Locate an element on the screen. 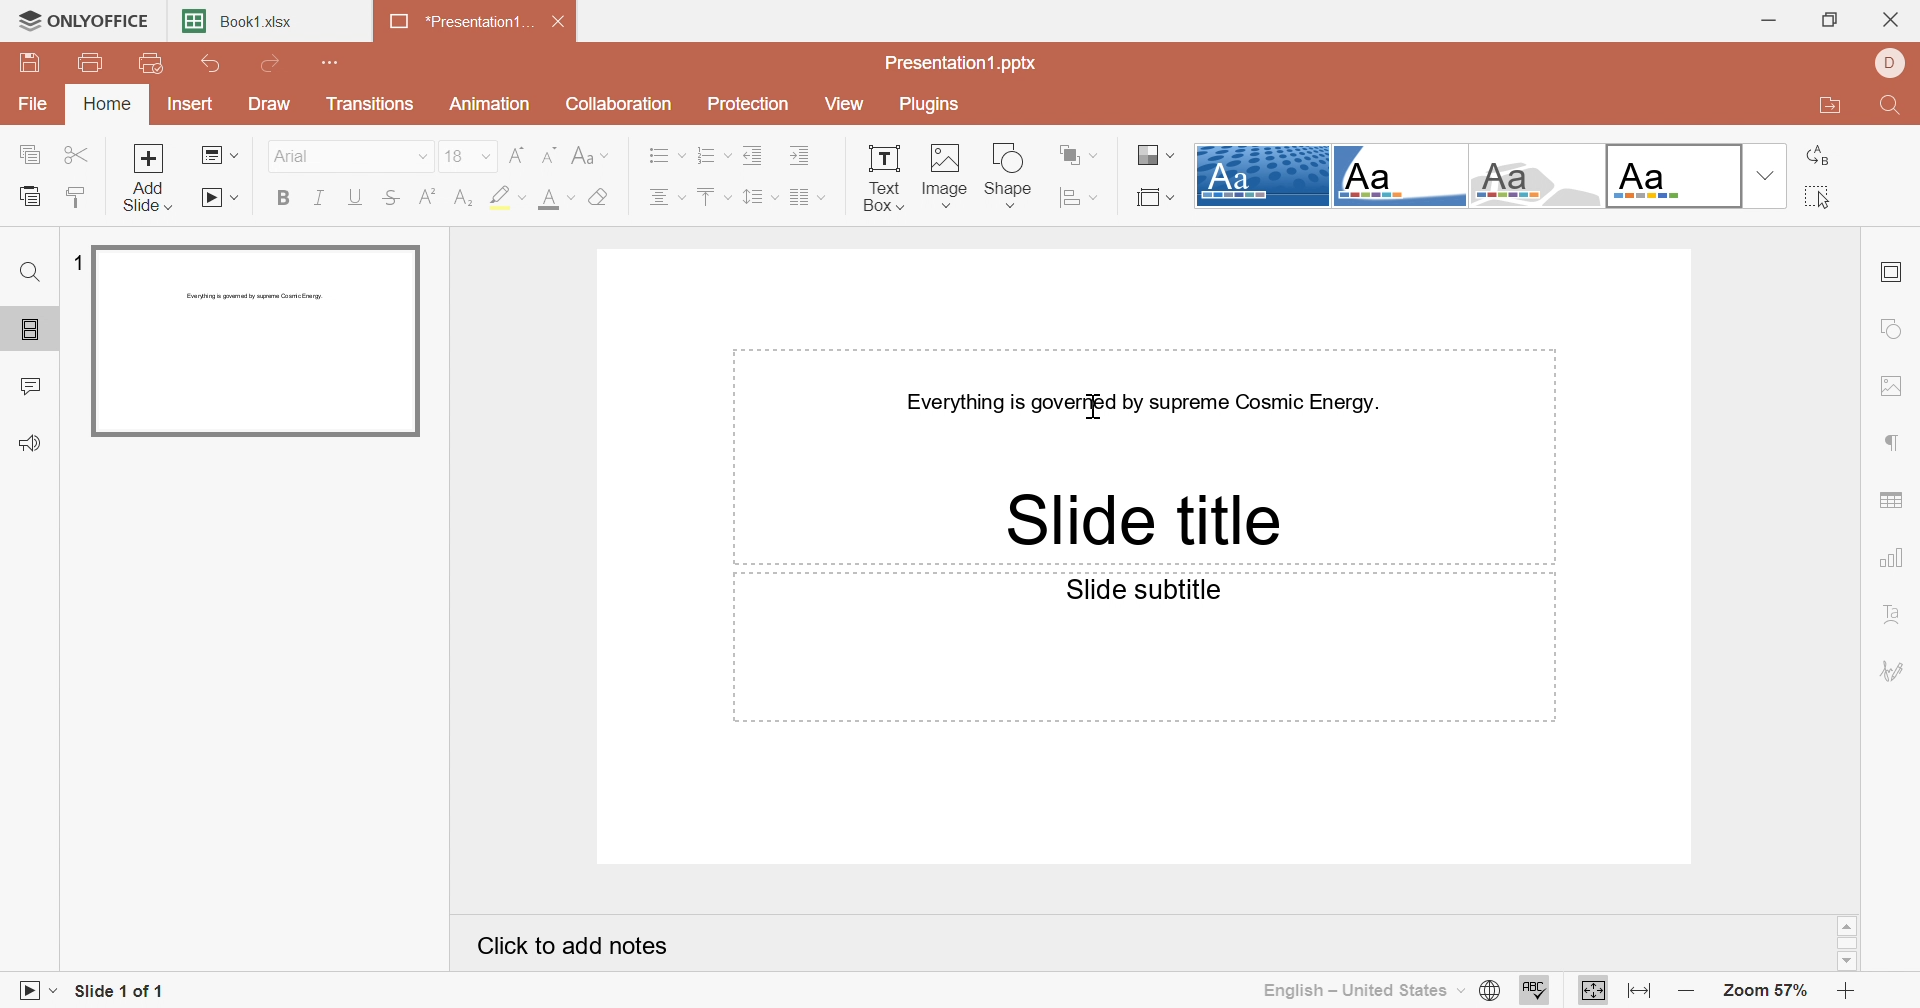 The image size is (1920, 1008). Italic is located at coordinates (317, 196).